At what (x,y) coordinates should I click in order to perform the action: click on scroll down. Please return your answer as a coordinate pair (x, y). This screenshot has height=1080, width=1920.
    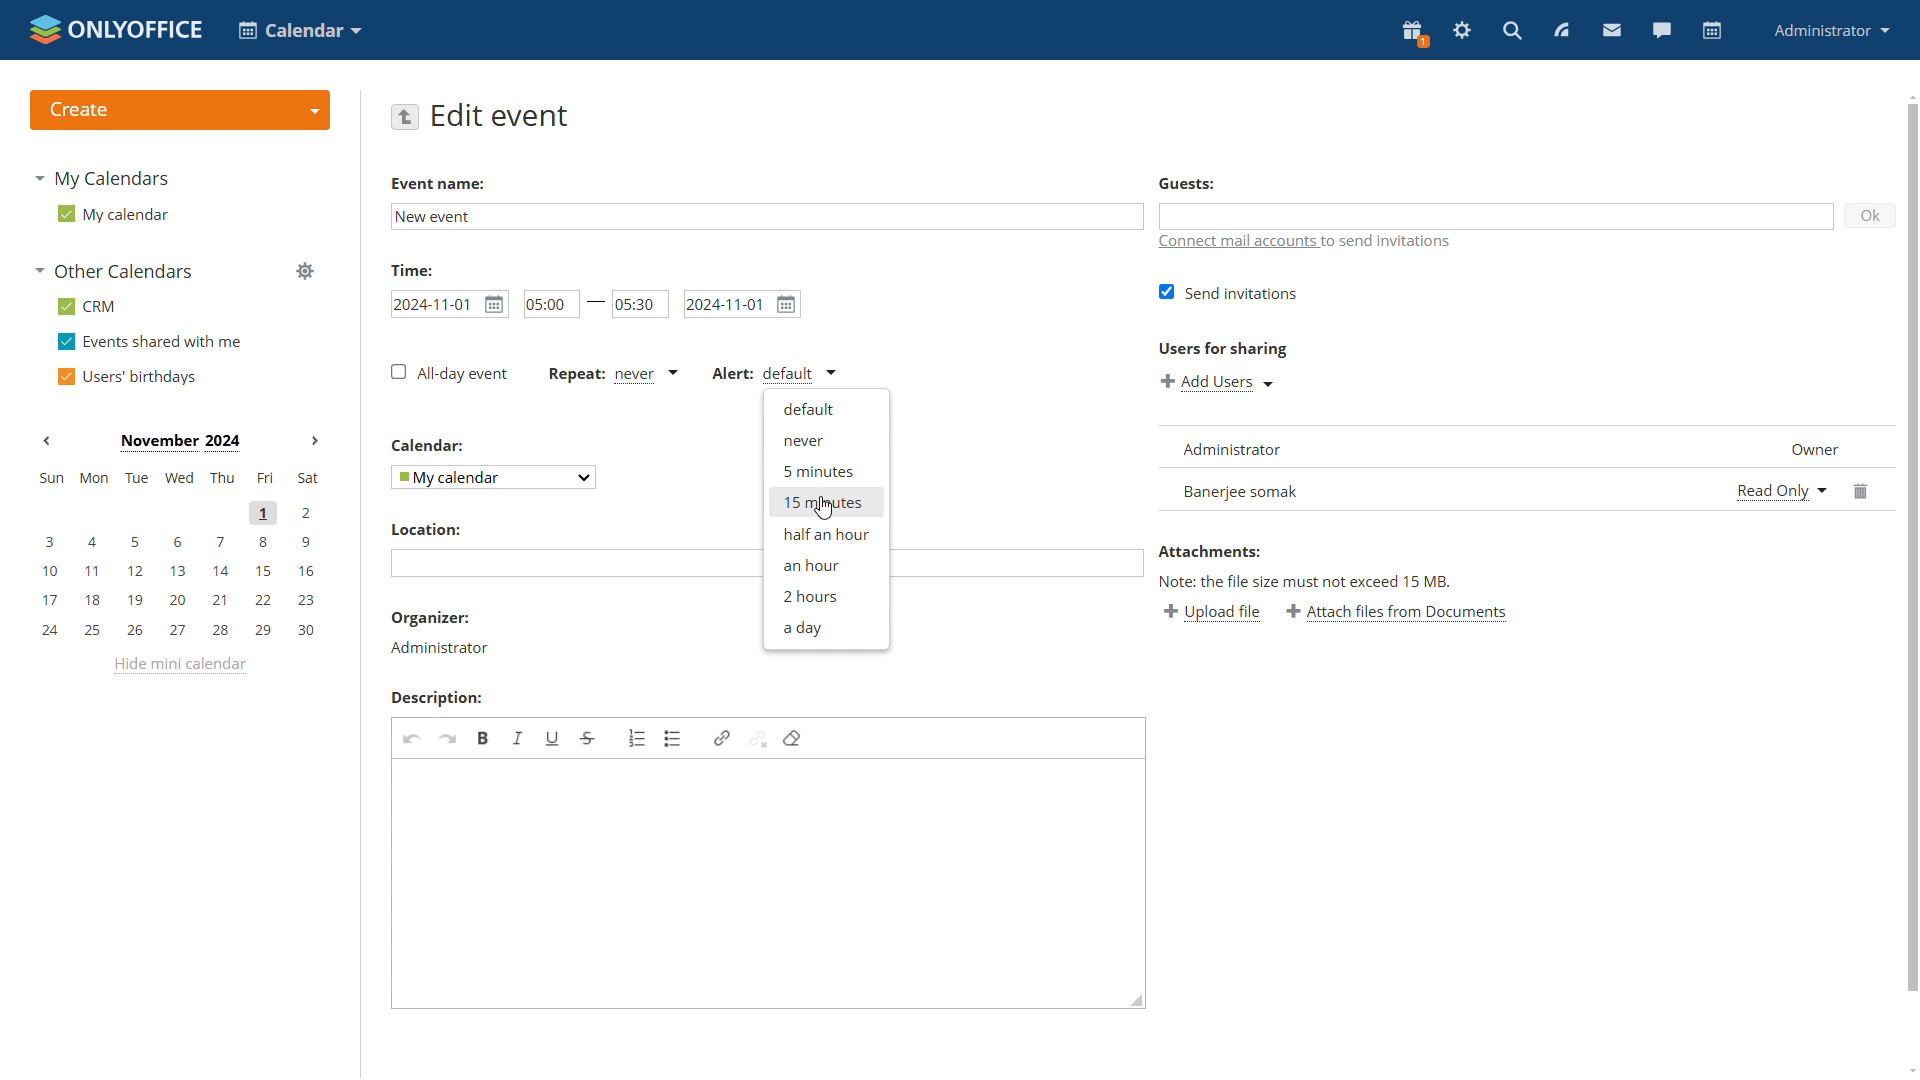
    Looking at the image, I should click on (1908, 1068).